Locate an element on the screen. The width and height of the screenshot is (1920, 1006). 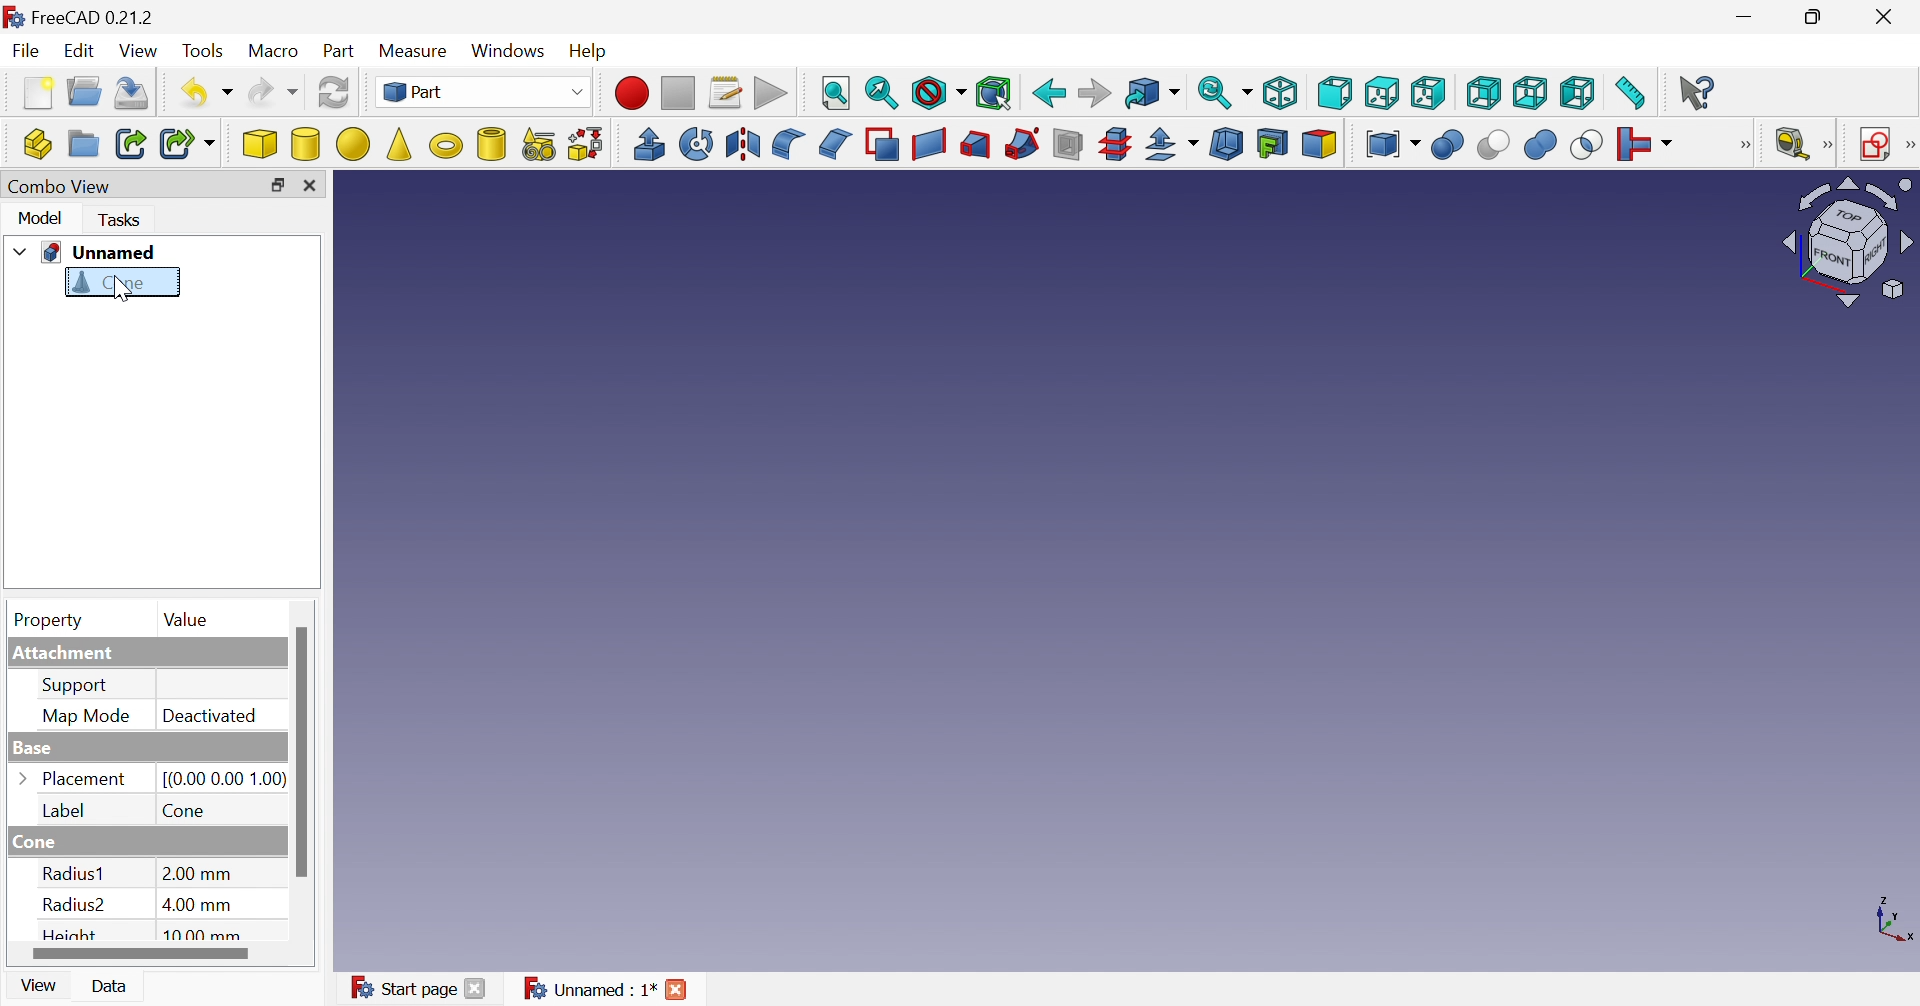
Radius1 is located at coordinates (75, 874).